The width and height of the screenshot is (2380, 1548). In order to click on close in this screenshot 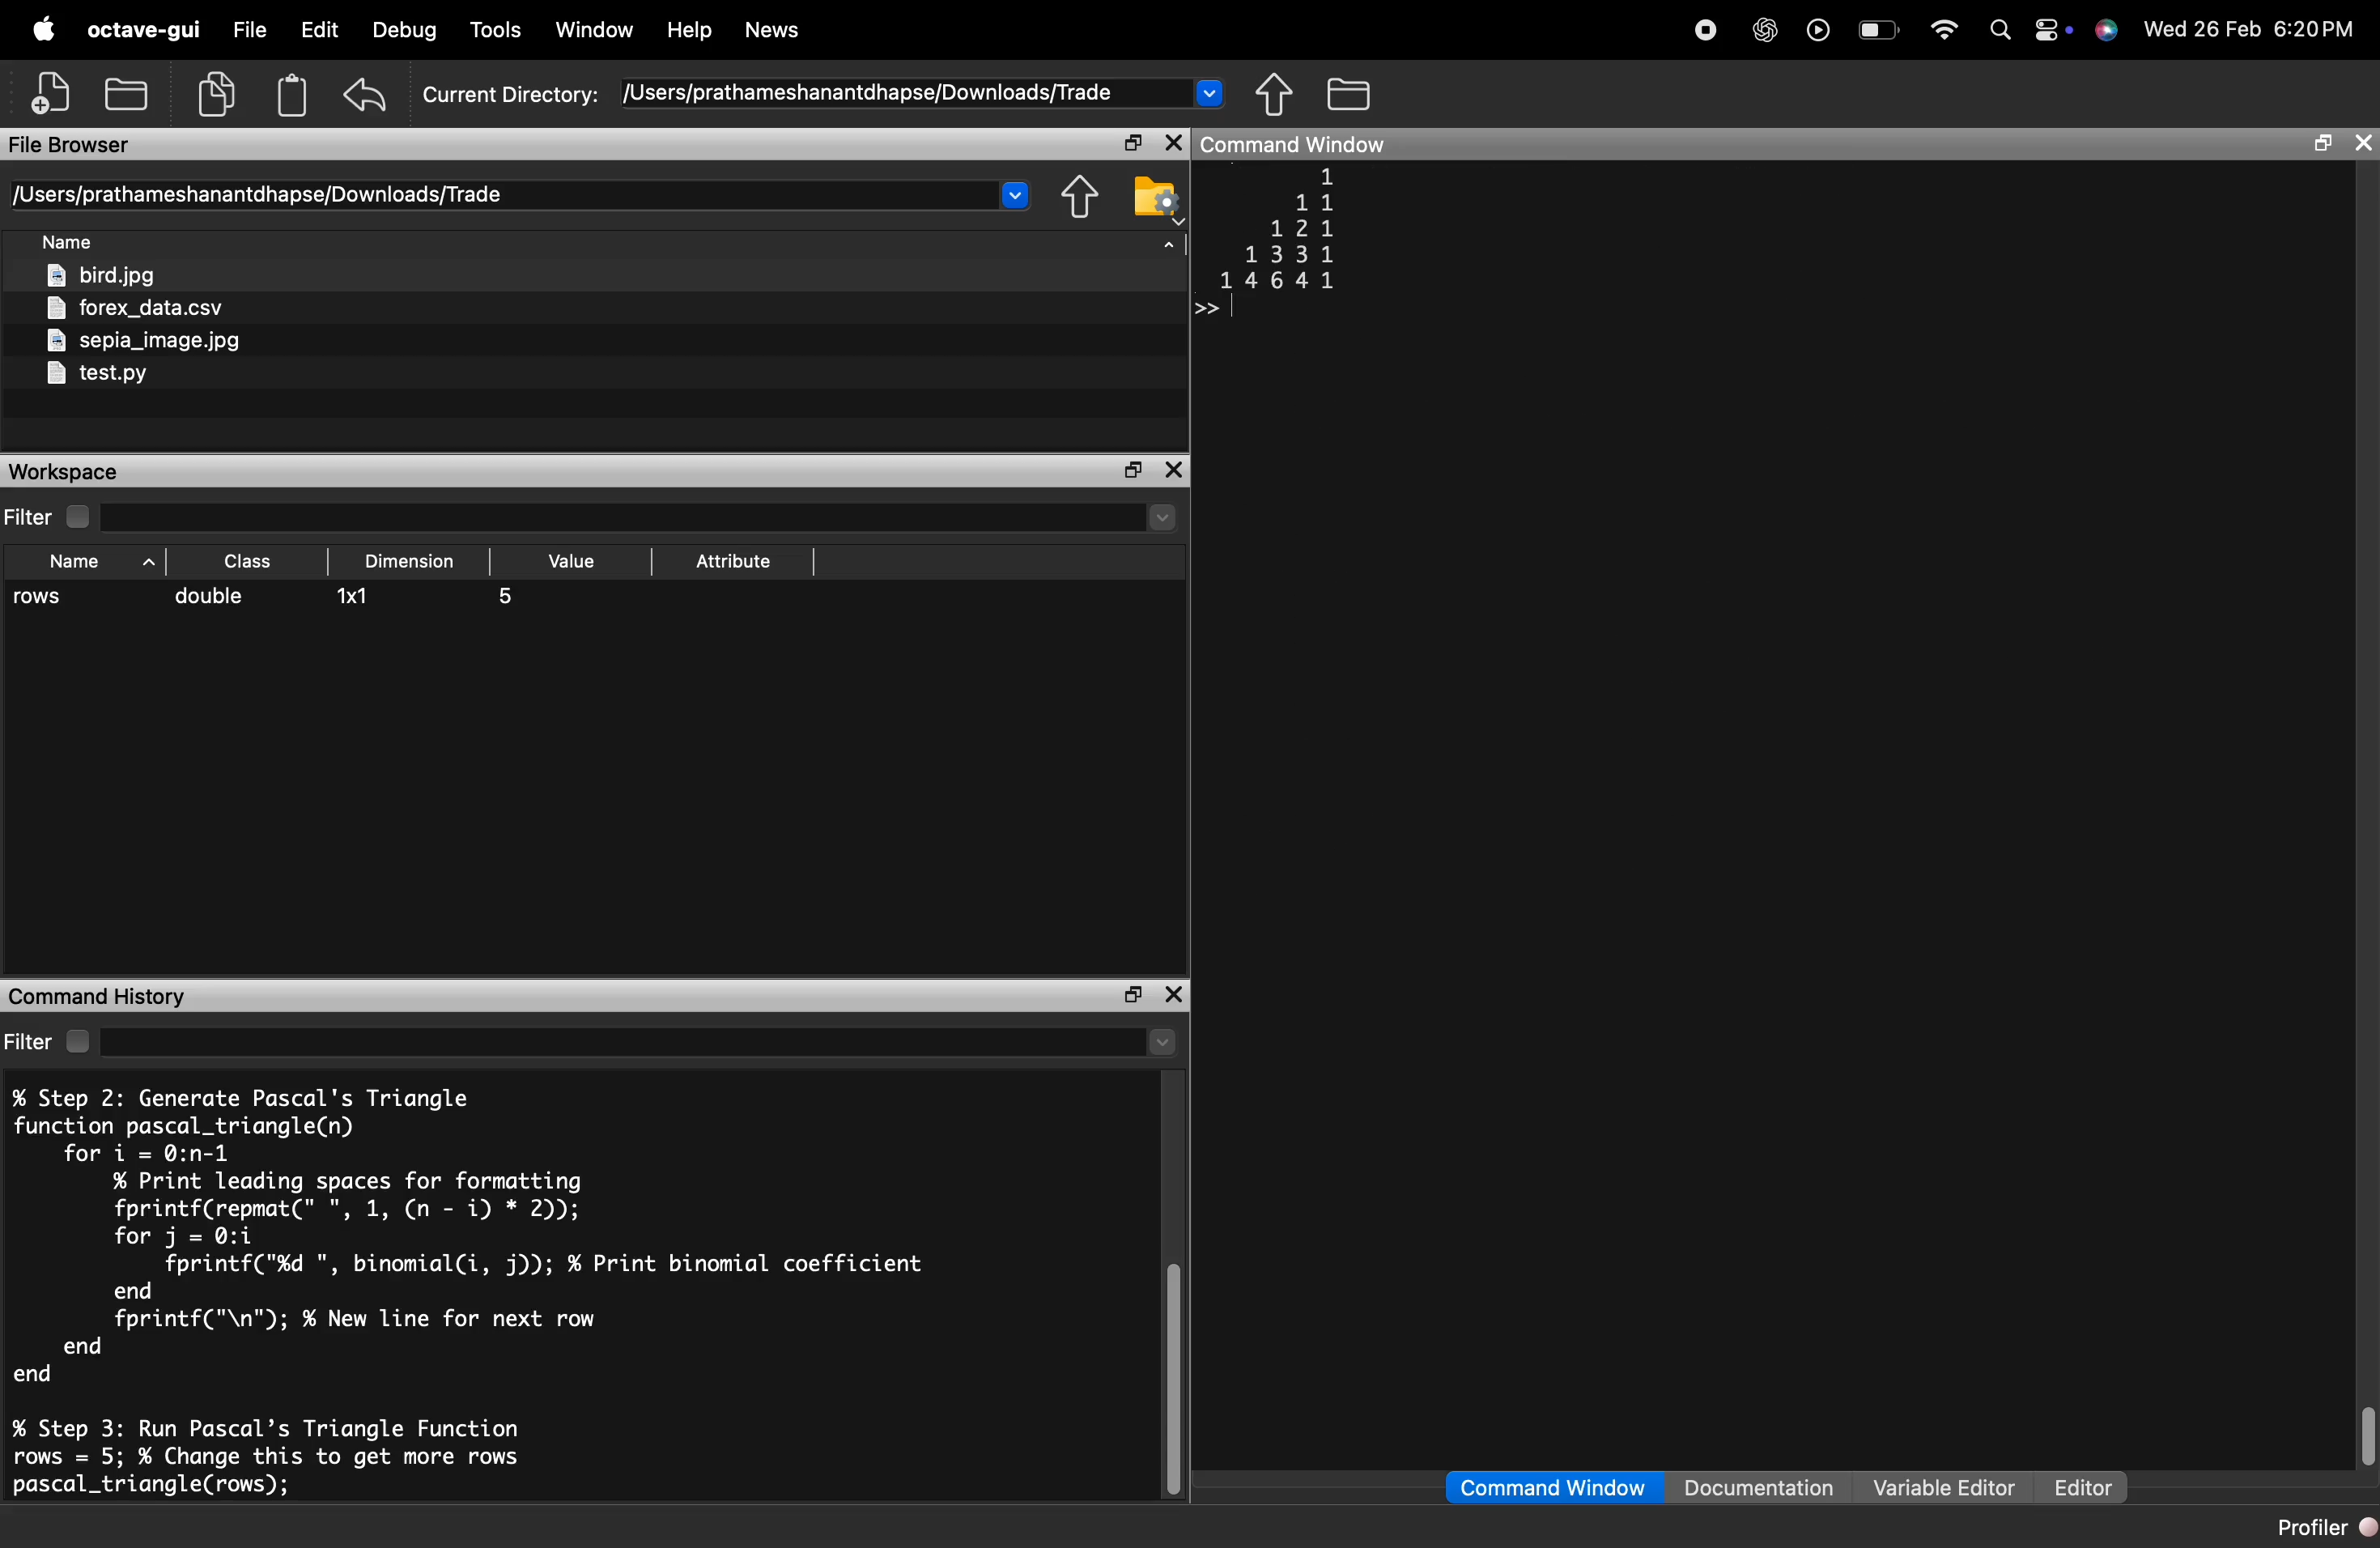, I will do `click(1175, 996)`.